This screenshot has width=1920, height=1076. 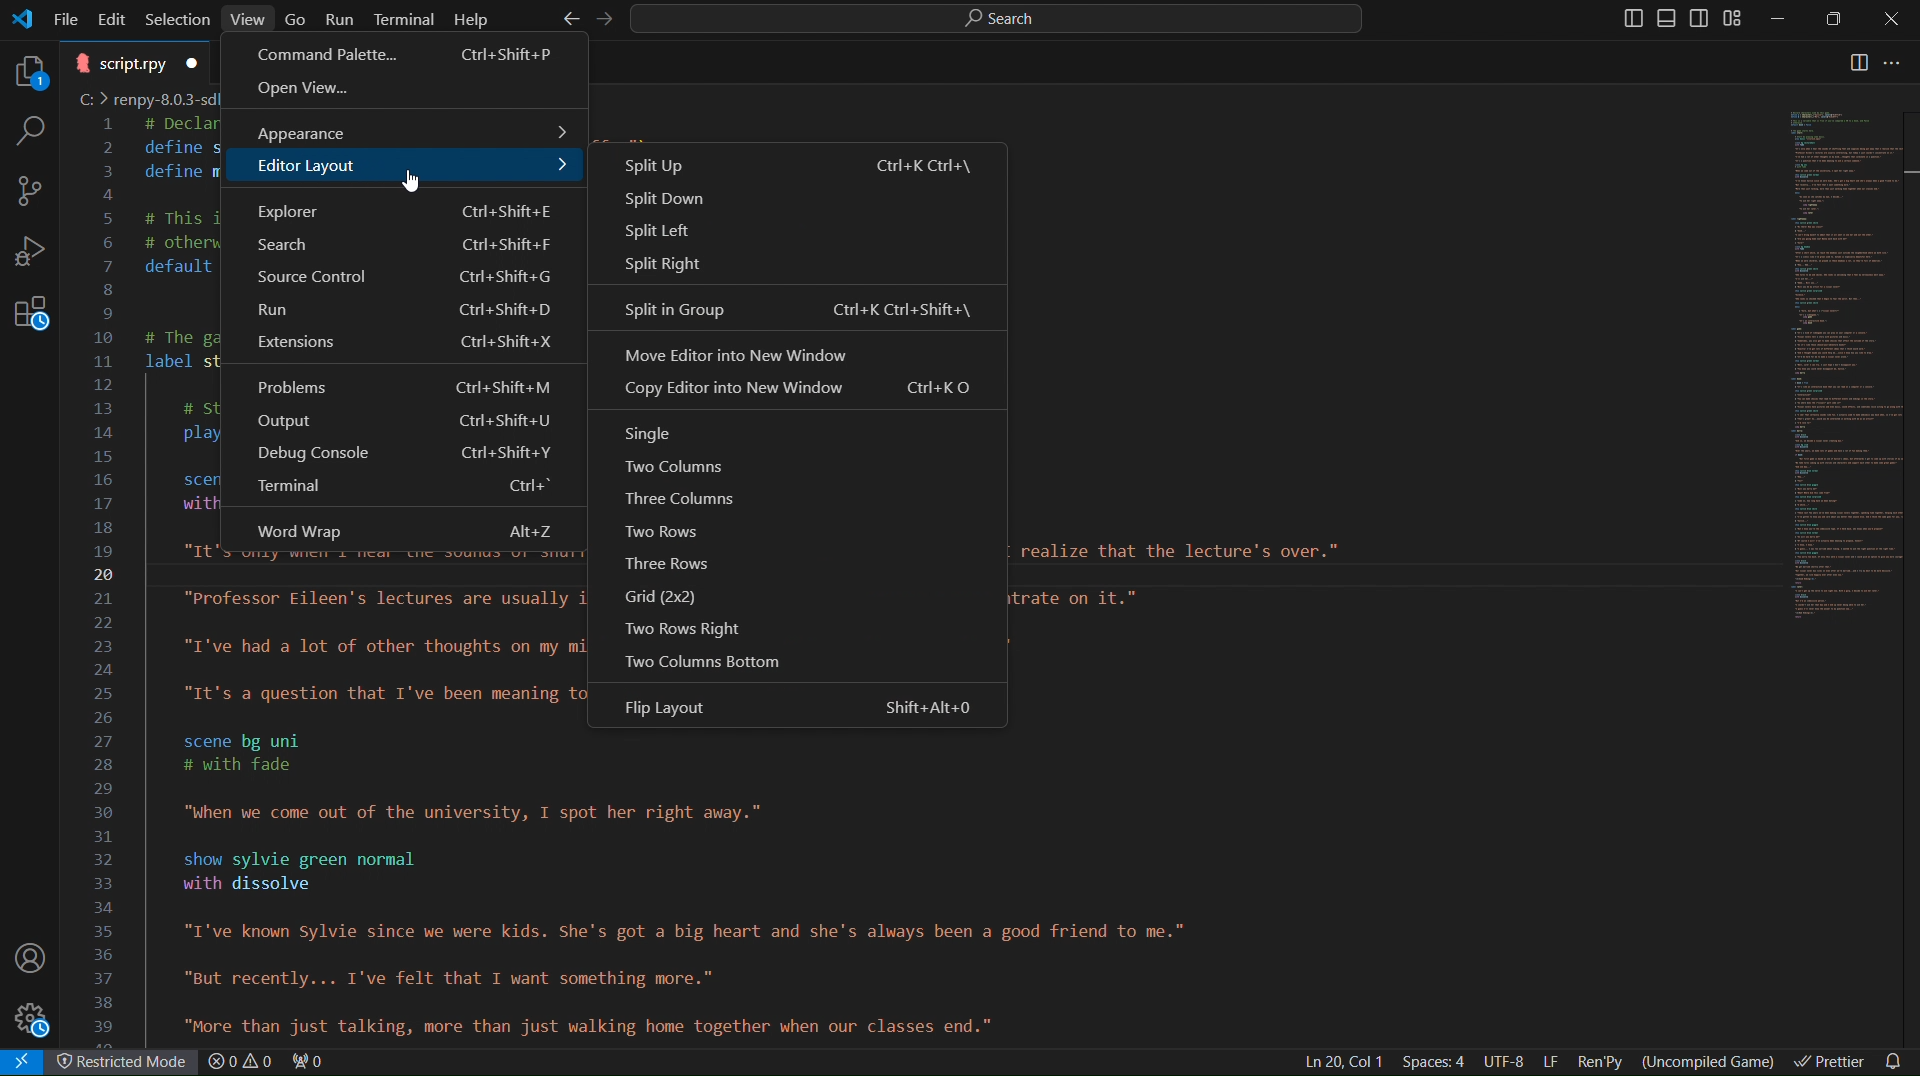 What do you see at coordinates (682, 564) in the screenshot?
I see `Three Rows` at bounding box center [682, 564].